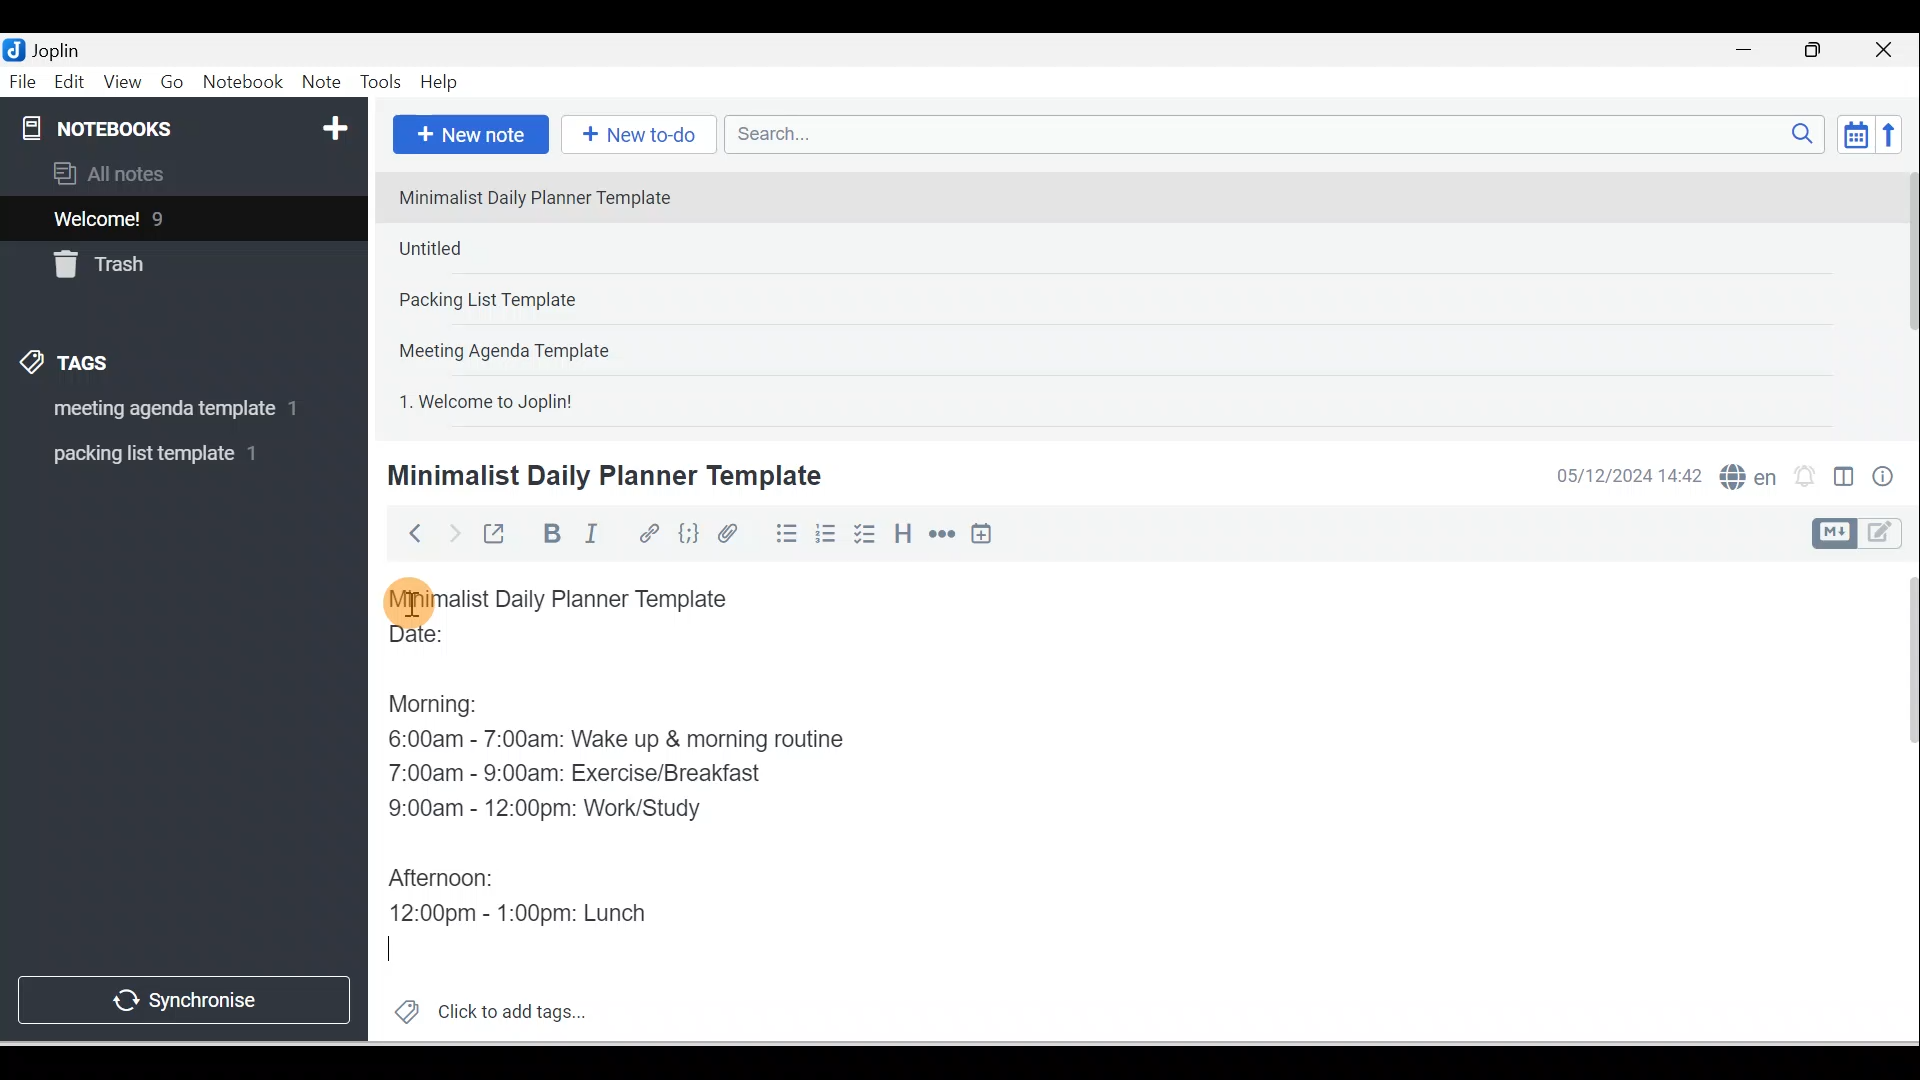 The height and width of the screenshot is (1080, 1920). What do you see at coordinates (1820, 51) in the screenshot?
I see `Maximise` at bounding box center [1820, 51].